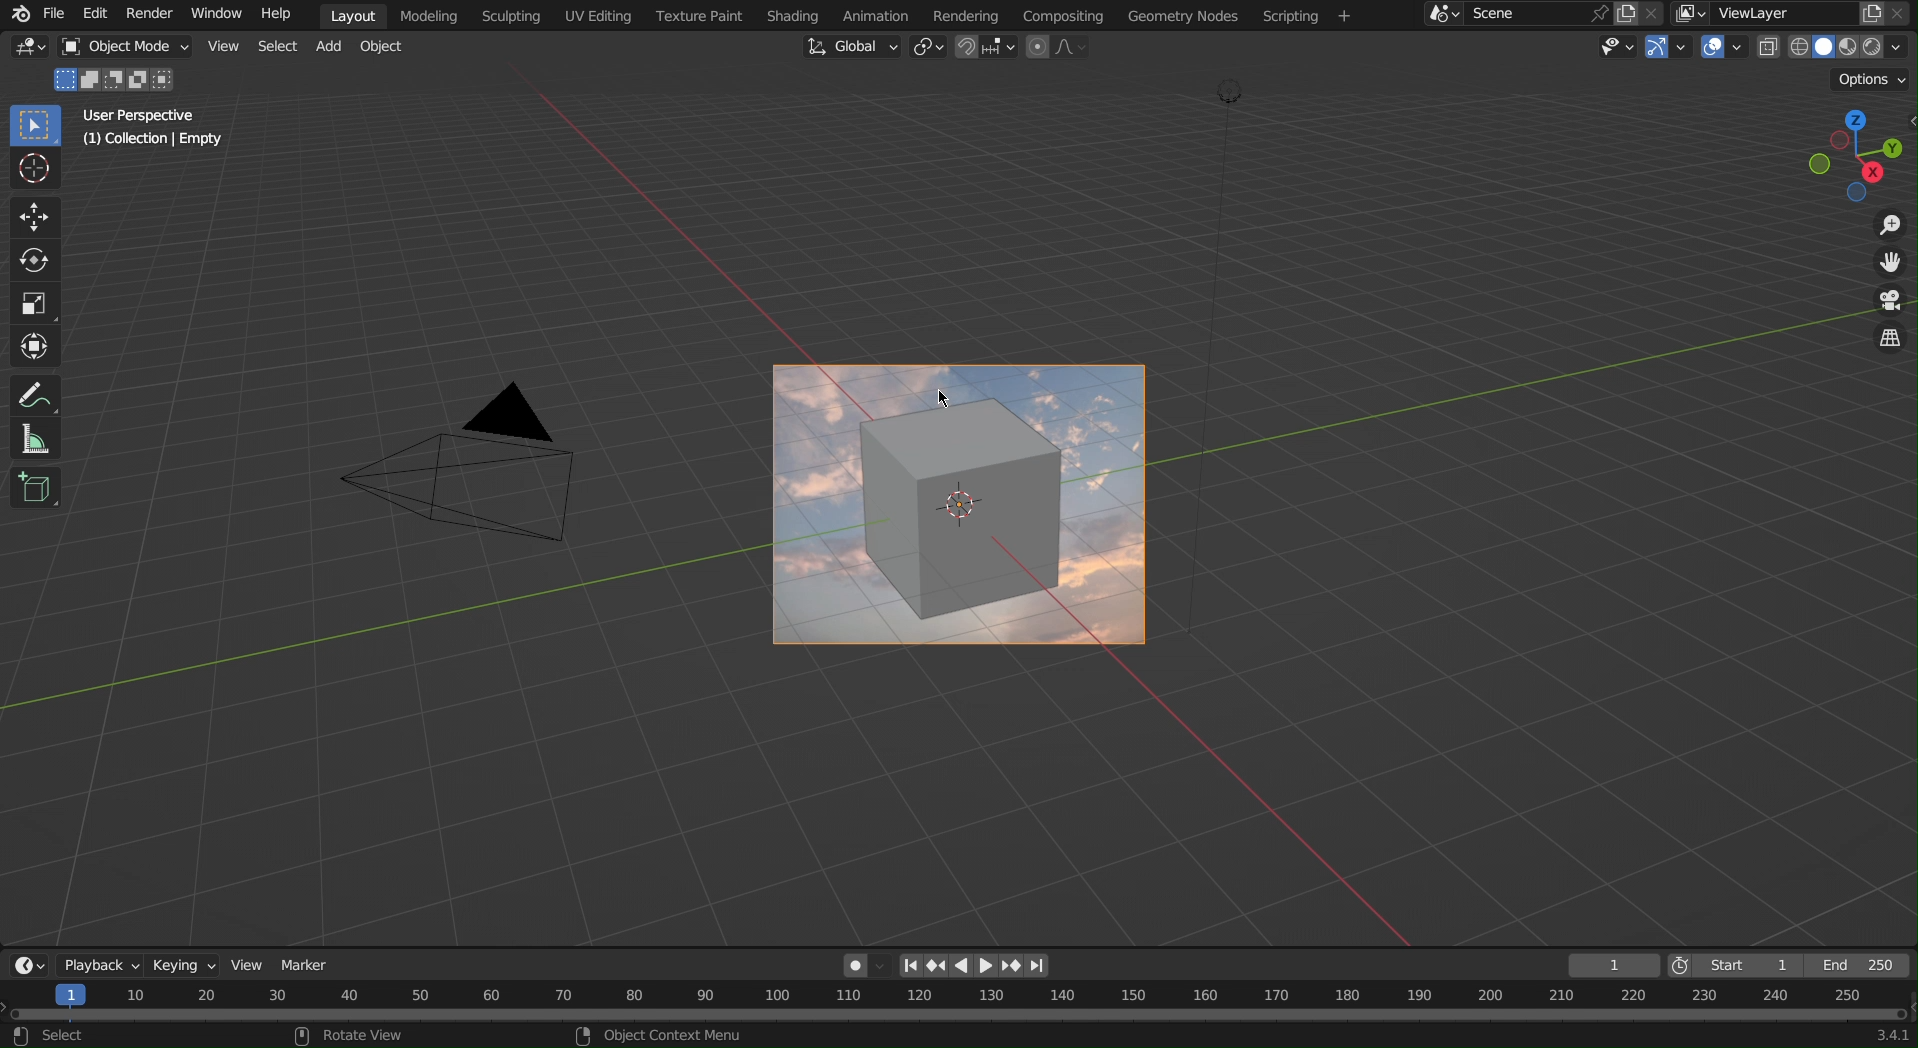 Image resolution: width=1918 pixels, height=1048 pixels. What do you see at coordinates (1181, 17) in the screenshot?
I see `Geometry Nodes` at bounding box center [1181, 17].